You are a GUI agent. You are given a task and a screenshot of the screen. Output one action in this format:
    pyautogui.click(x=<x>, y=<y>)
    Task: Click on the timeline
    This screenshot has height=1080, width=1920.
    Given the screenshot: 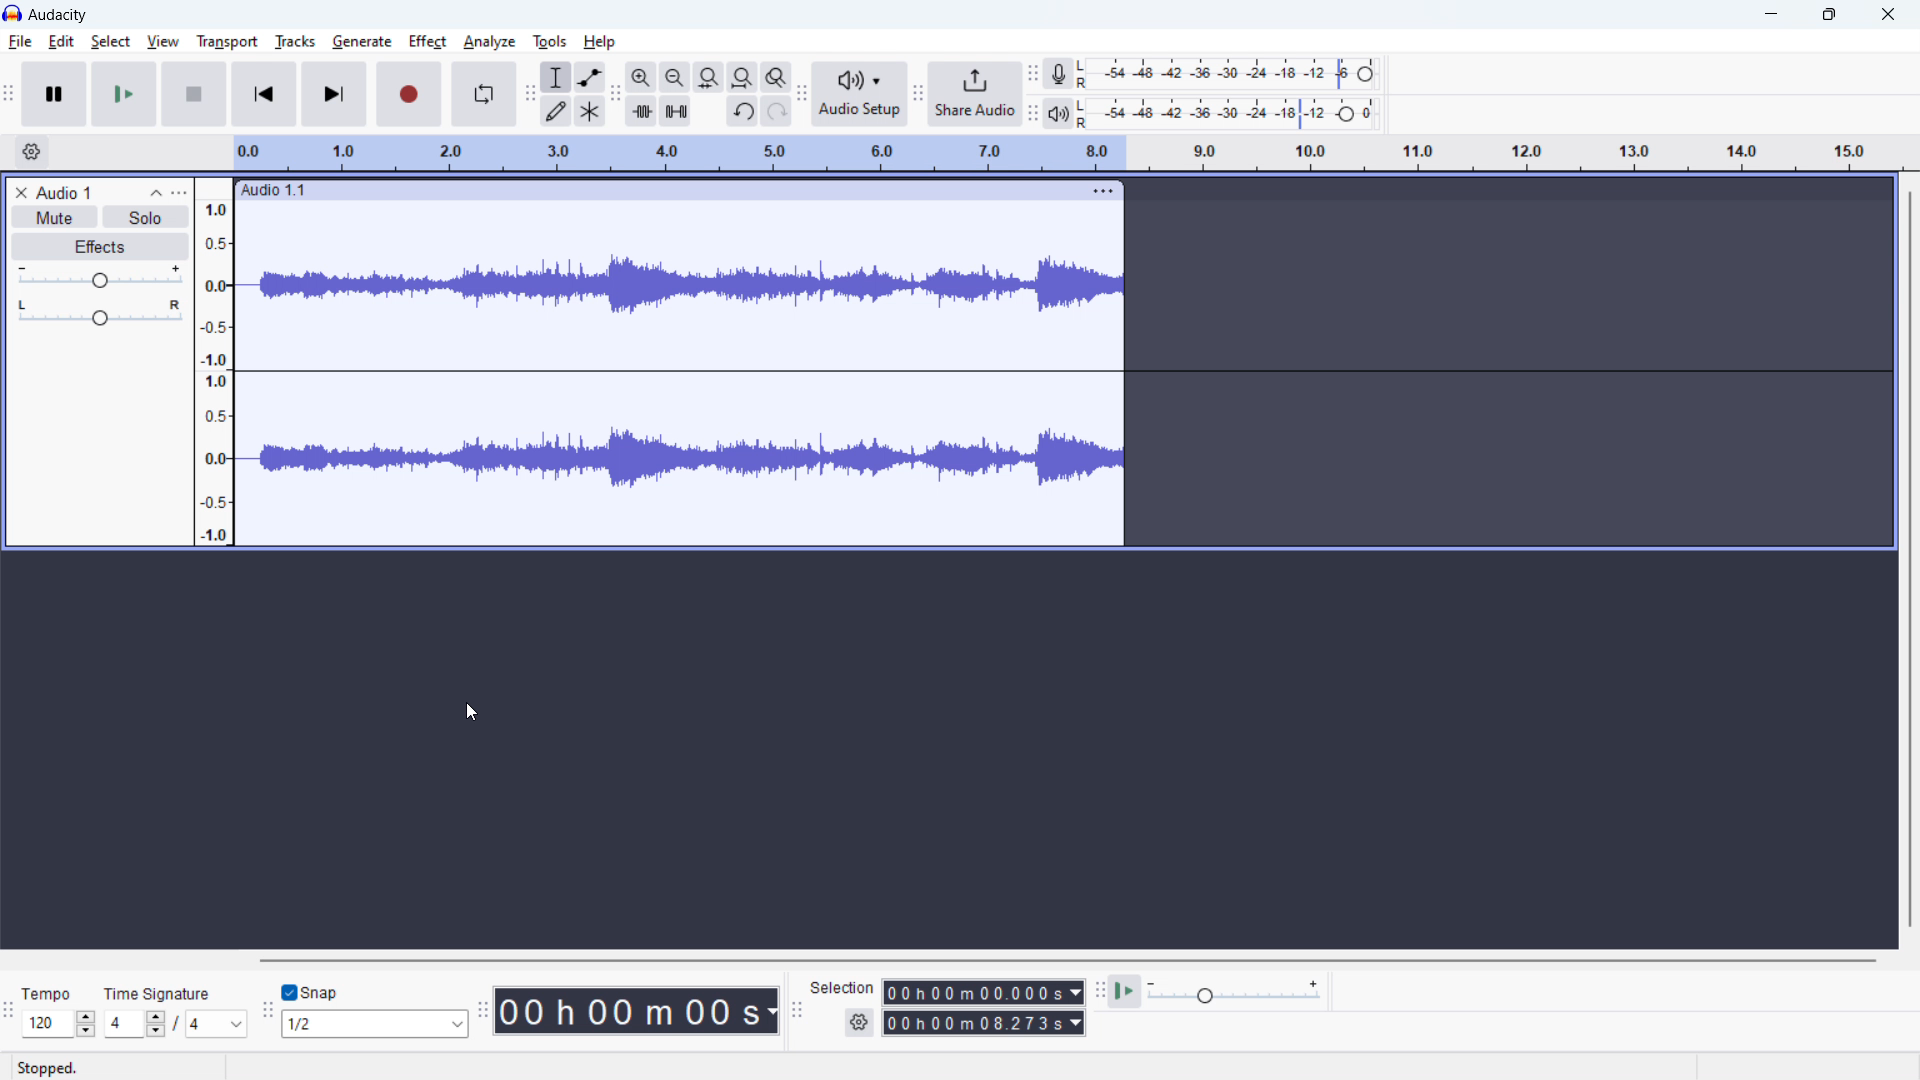 What is the action you would take?
    pyautogui.click(x=215, y=361)
    